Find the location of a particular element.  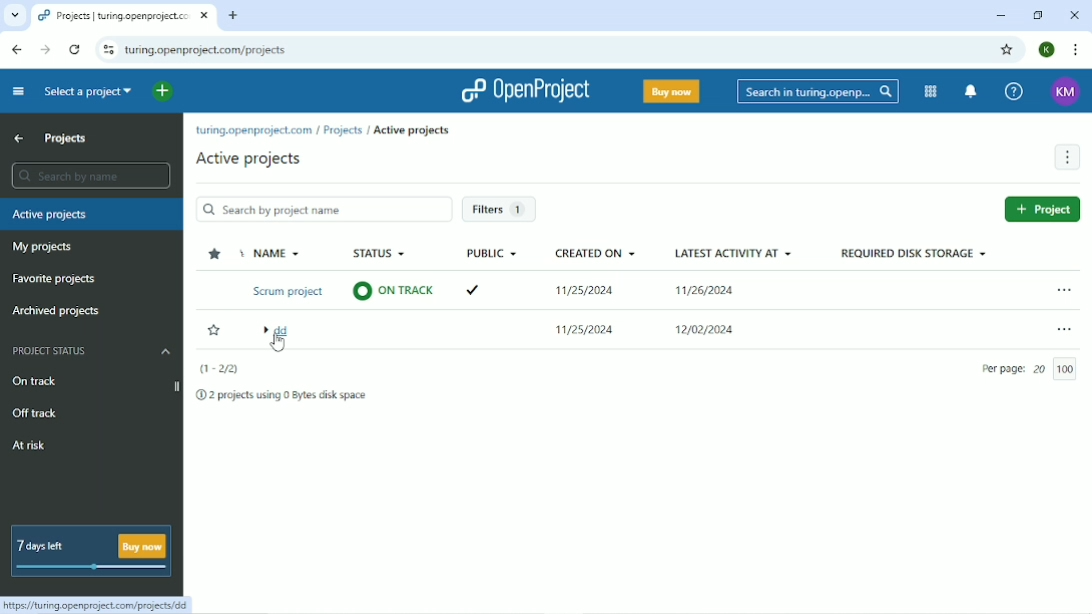

On track is located at coordinates (38, 381).